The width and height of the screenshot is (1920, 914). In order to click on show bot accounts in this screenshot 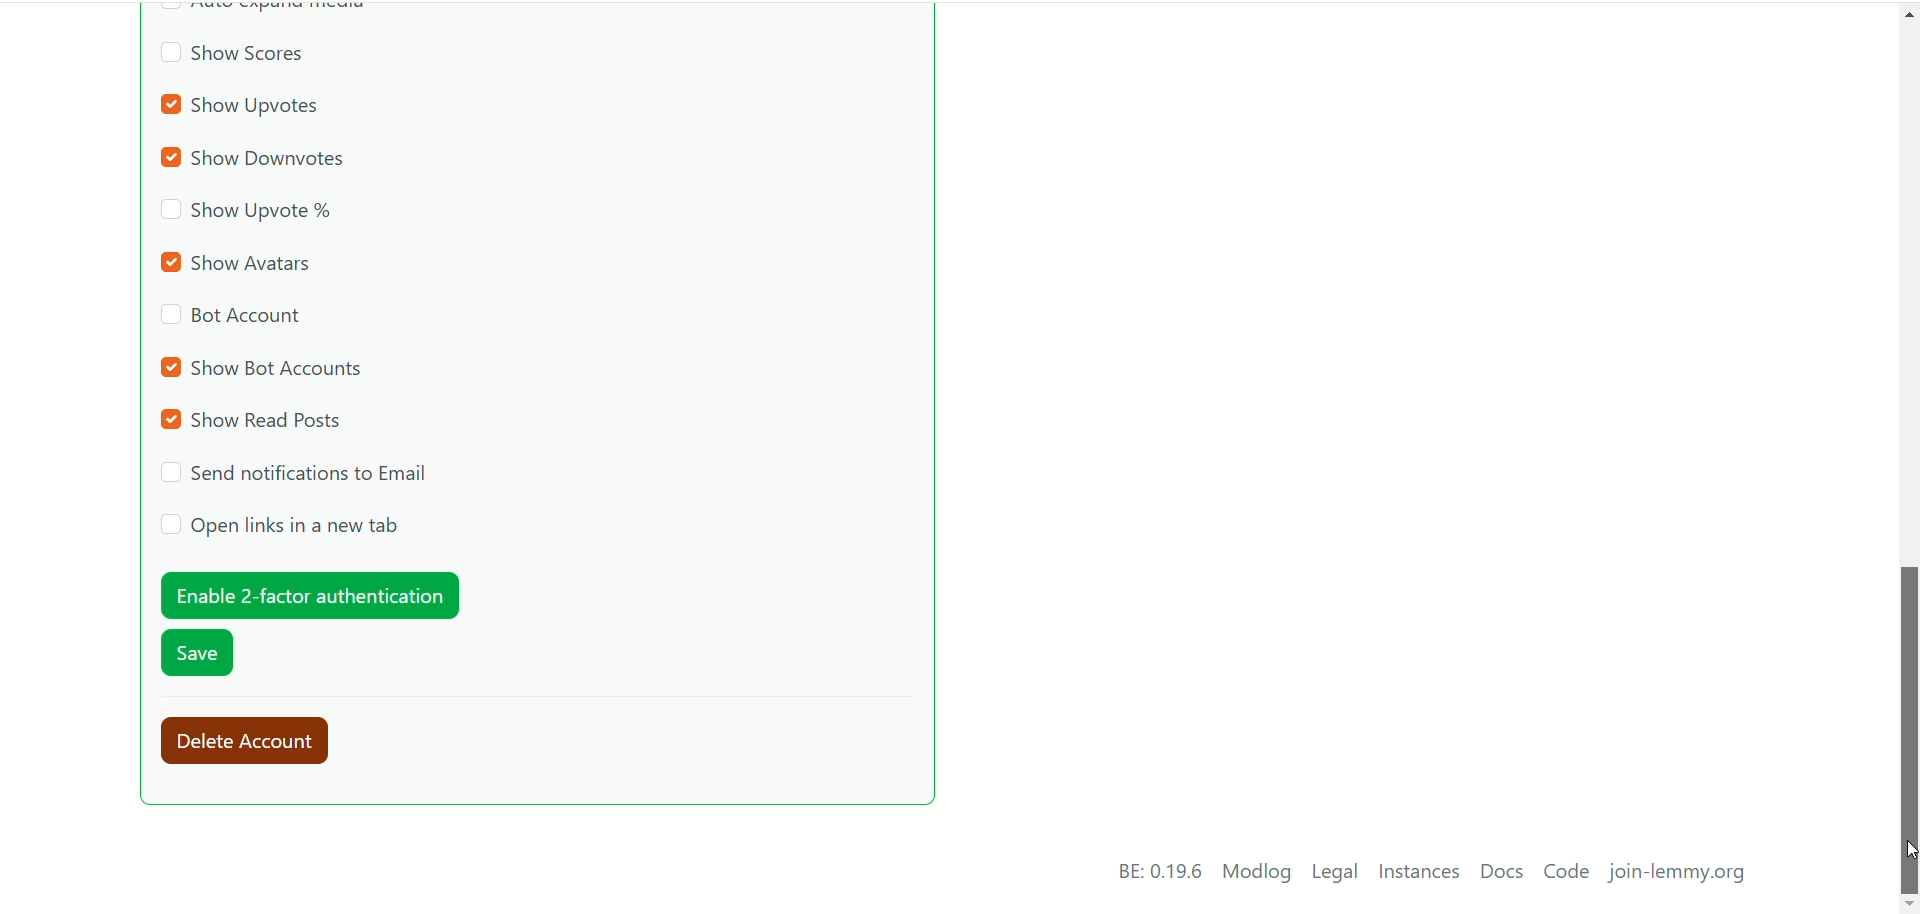, I will do `click(265, 367)`.